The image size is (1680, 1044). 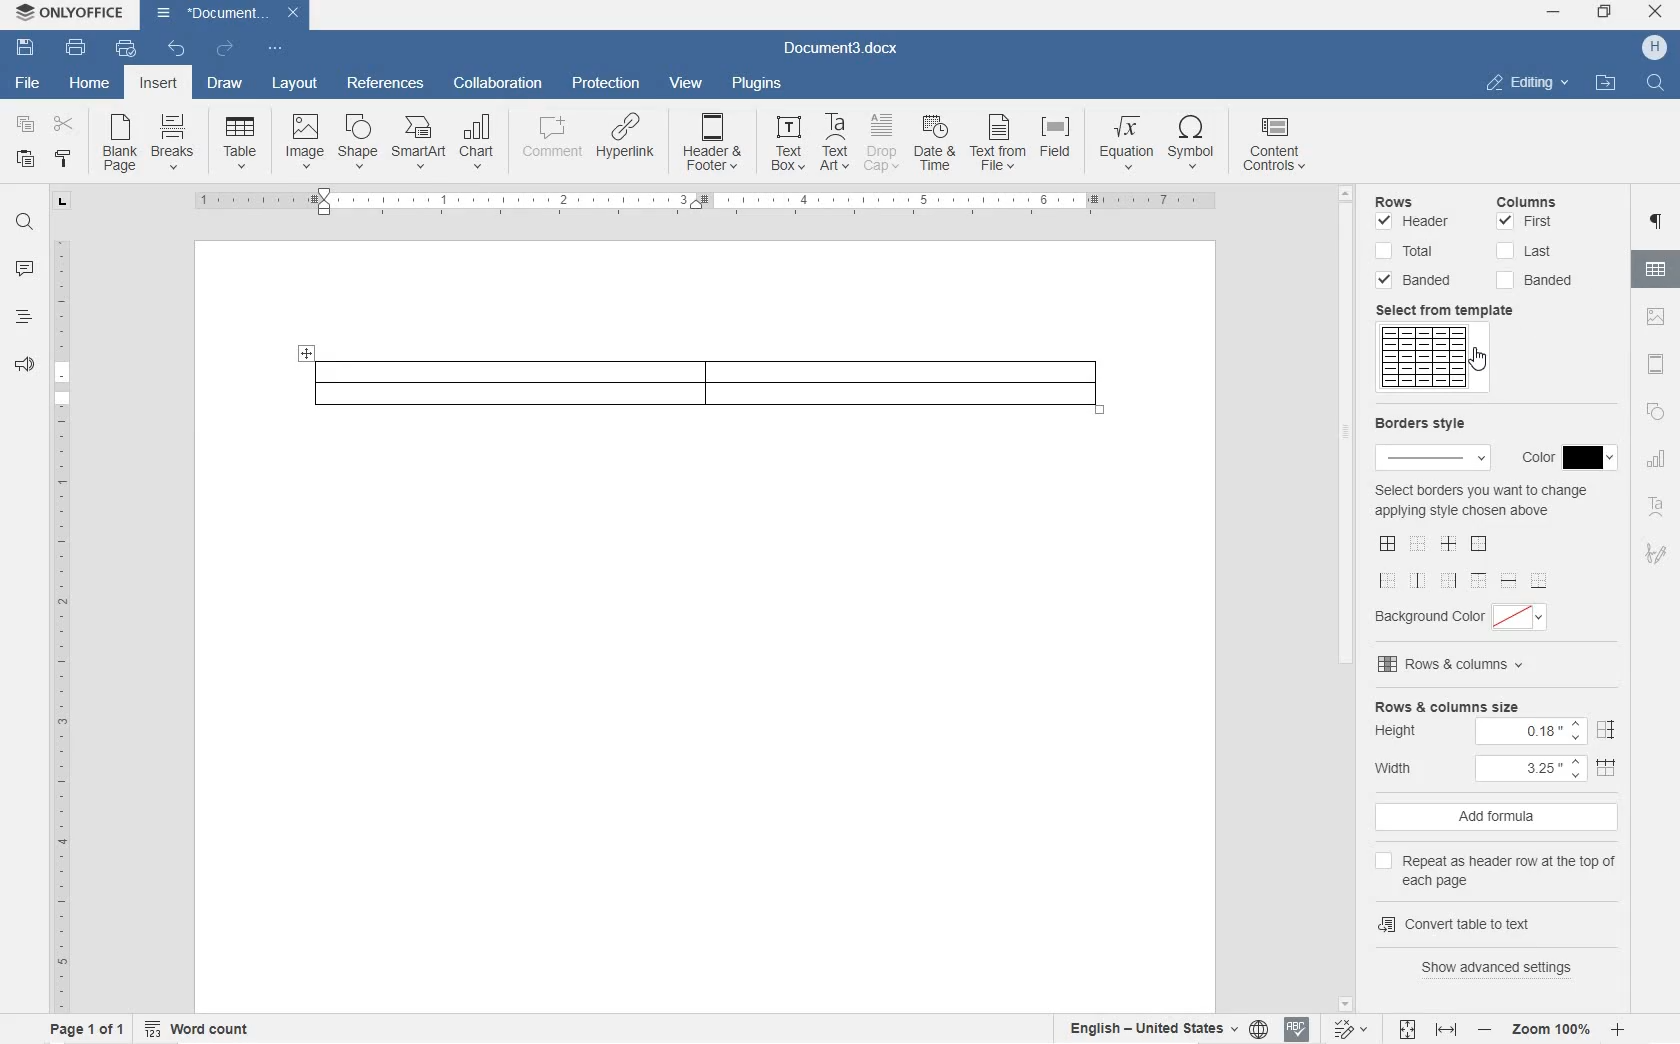 I want to click on cursor, so click(x=1480, y=359).